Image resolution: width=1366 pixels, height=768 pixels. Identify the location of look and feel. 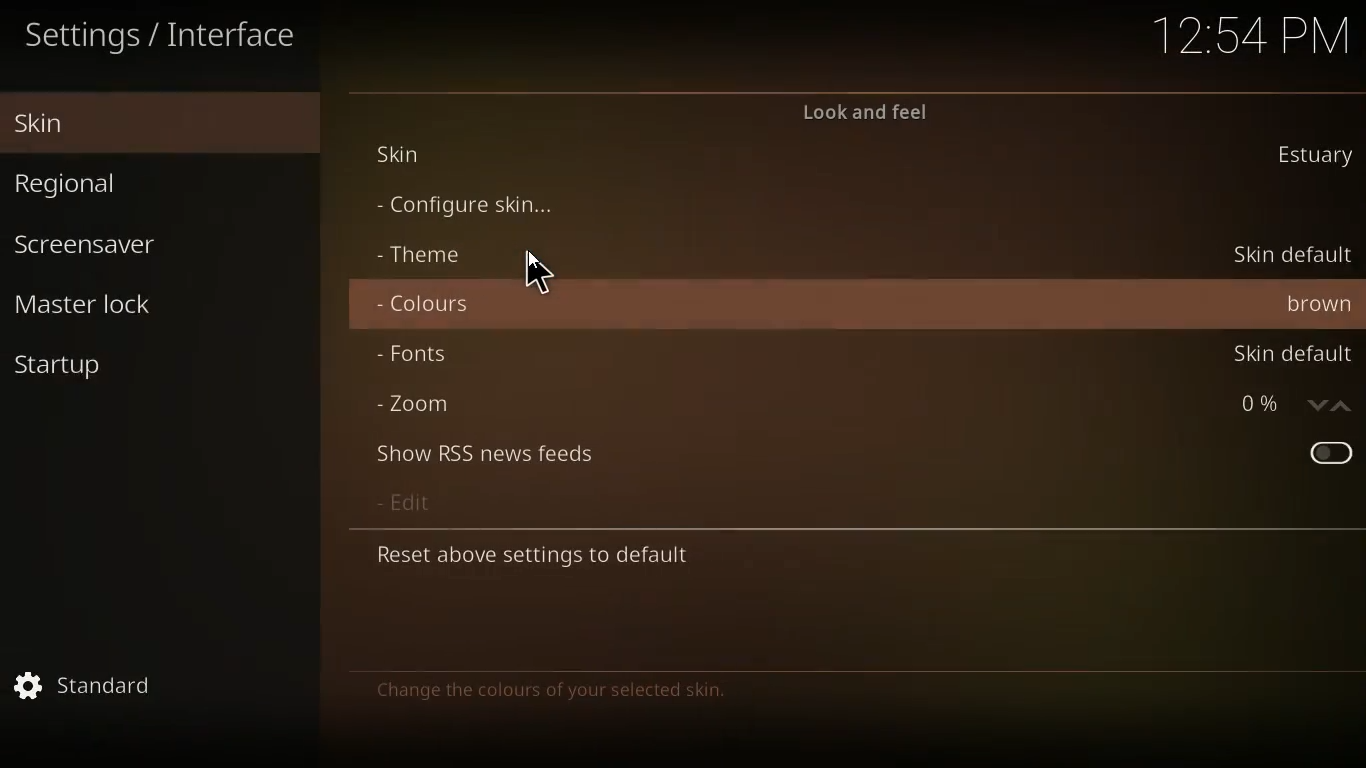
(873, 110).